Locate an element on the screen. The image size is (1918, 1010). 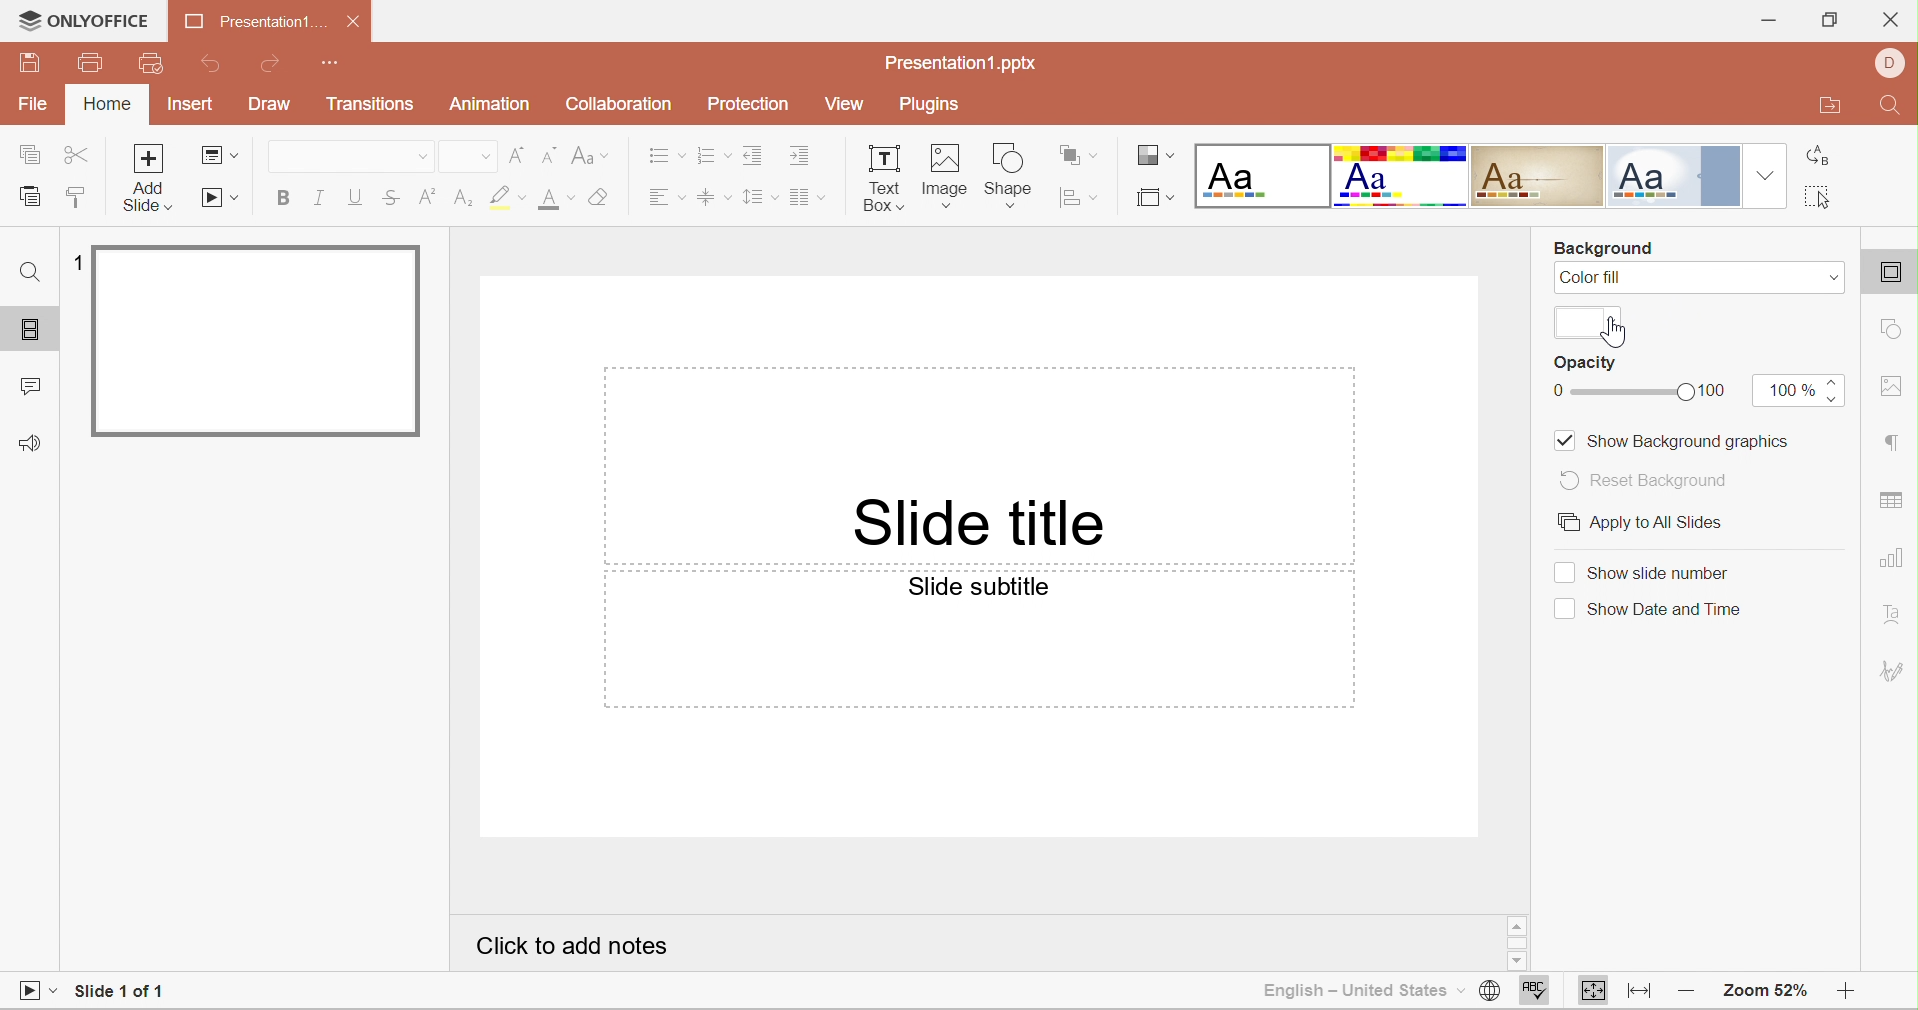
Change slide layout is located at coordinates (214, 154).